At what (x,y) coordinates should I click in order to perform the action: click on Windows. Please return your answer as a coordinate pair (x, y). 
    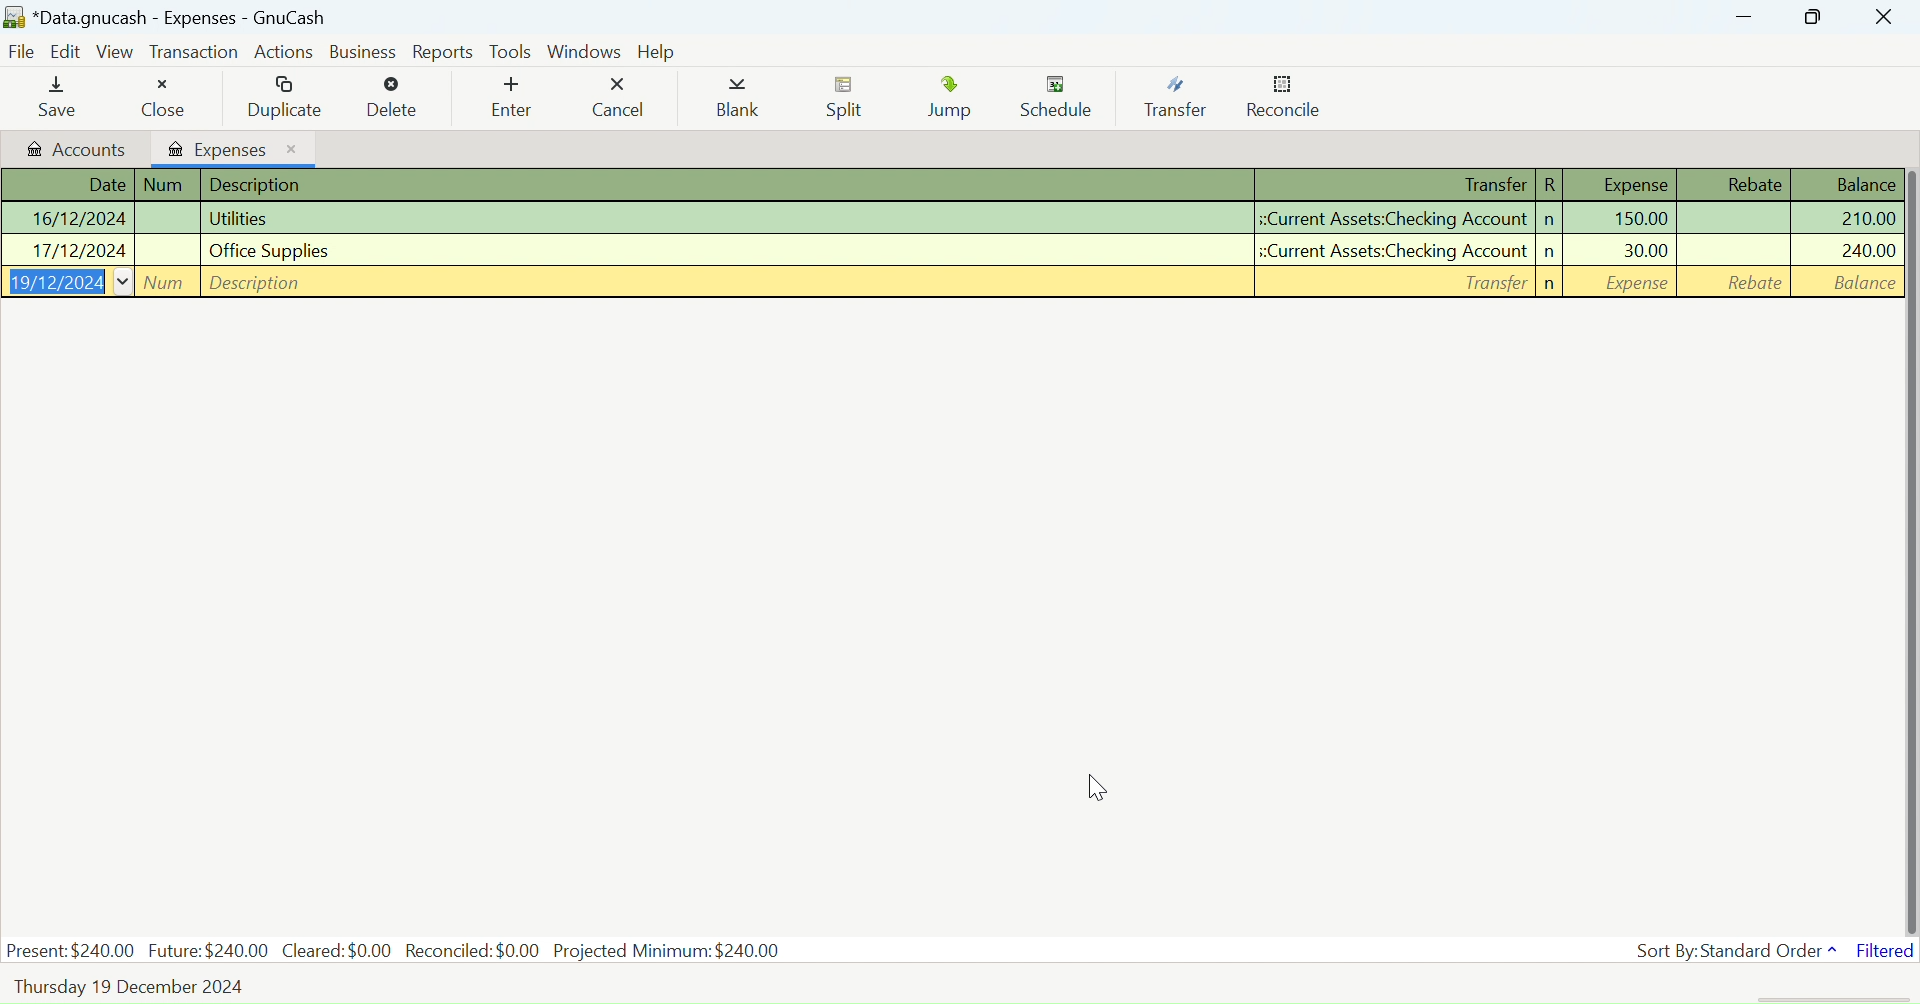
    Looking at the image, I should click on (586, 51).